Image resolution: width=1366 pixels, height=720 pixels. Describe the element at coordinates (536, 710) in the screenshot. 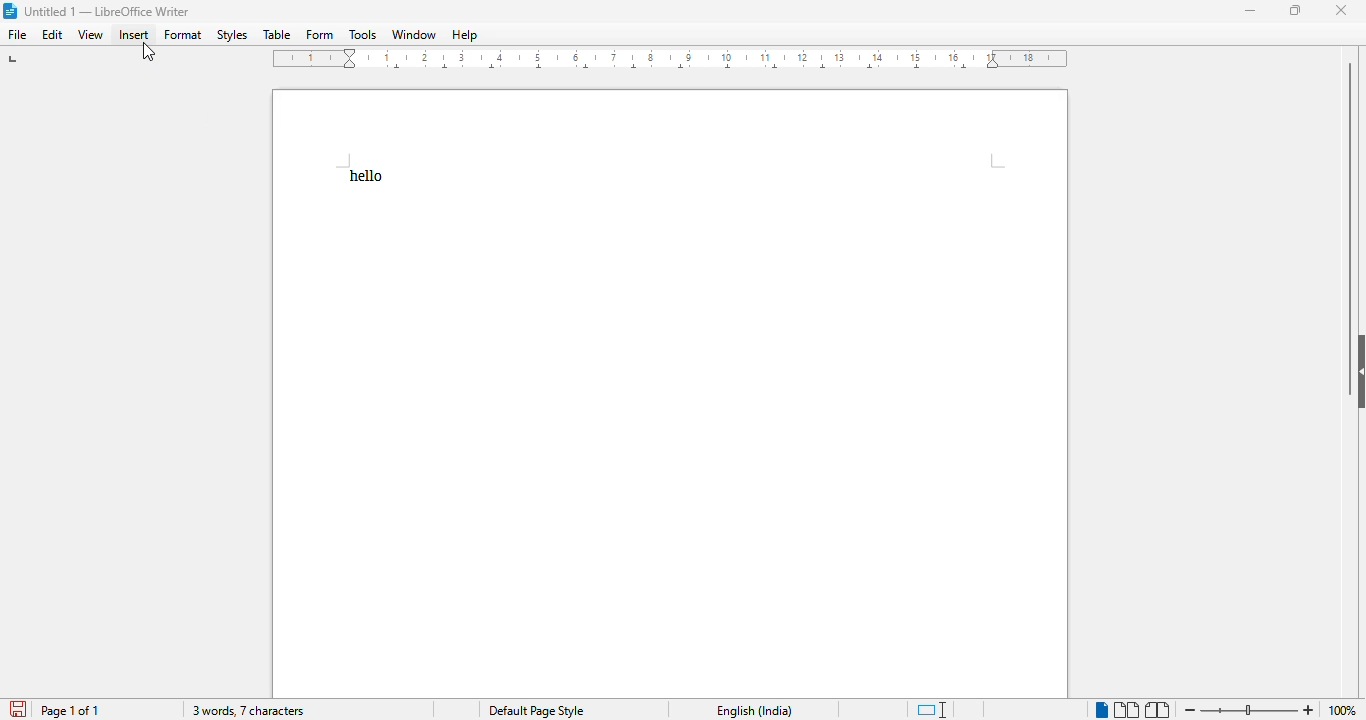

I see `page style` at that location.